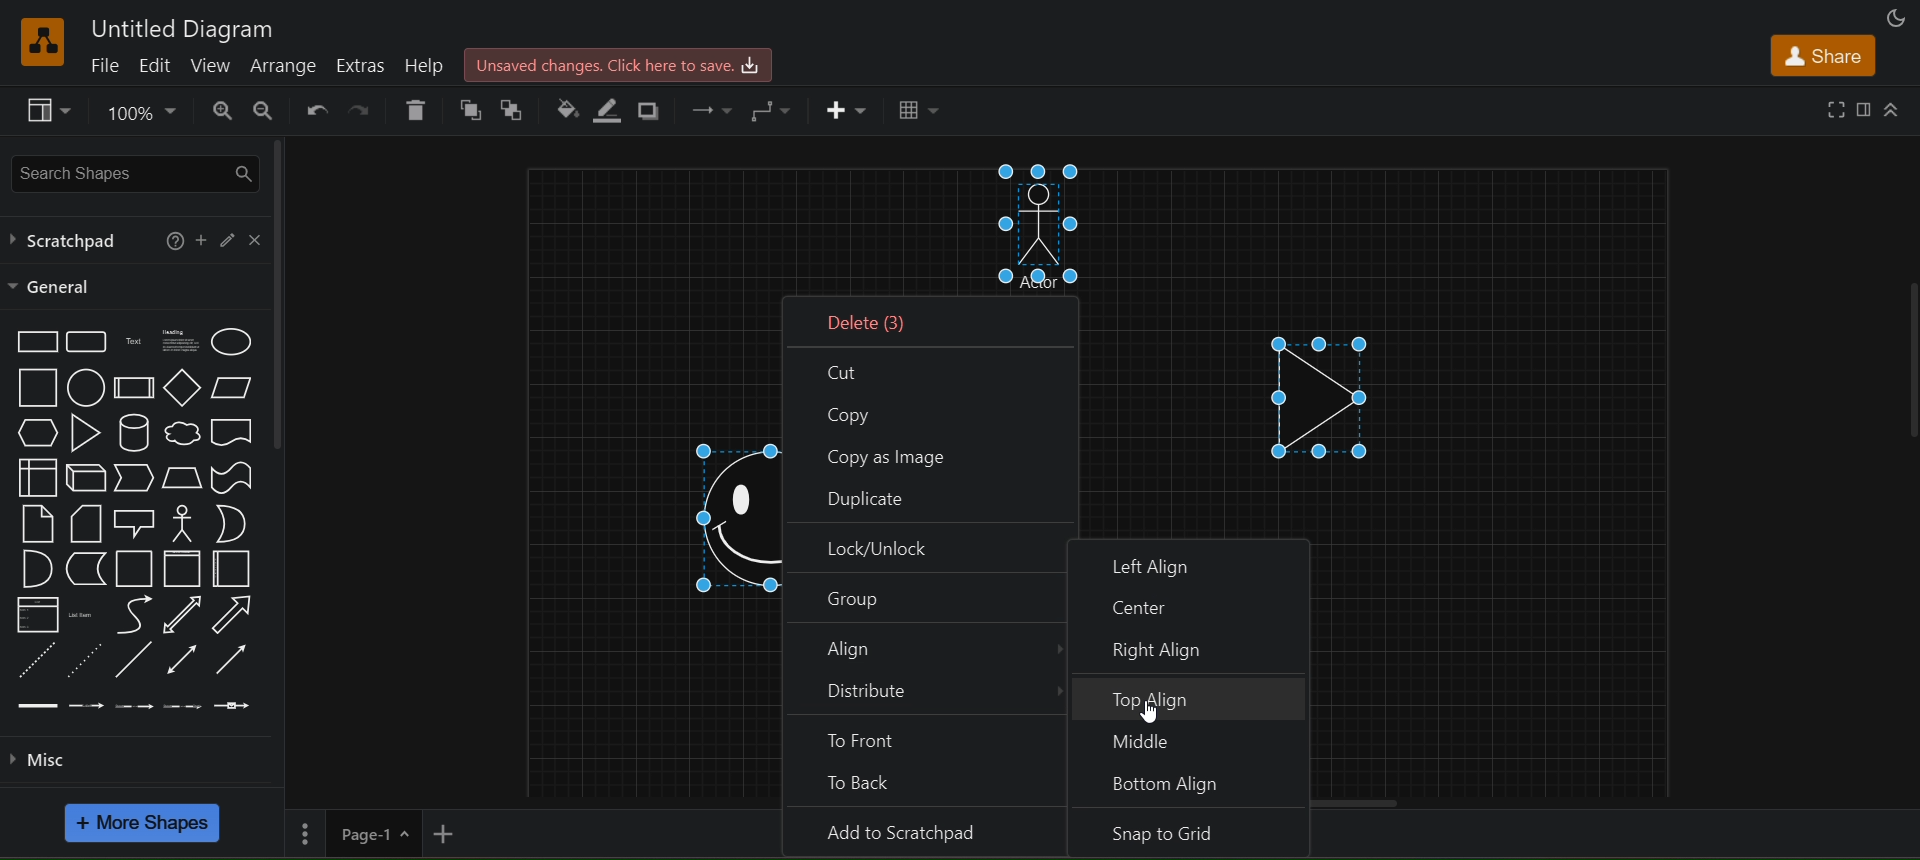  I want to click on cylinder, so click(133, 431).